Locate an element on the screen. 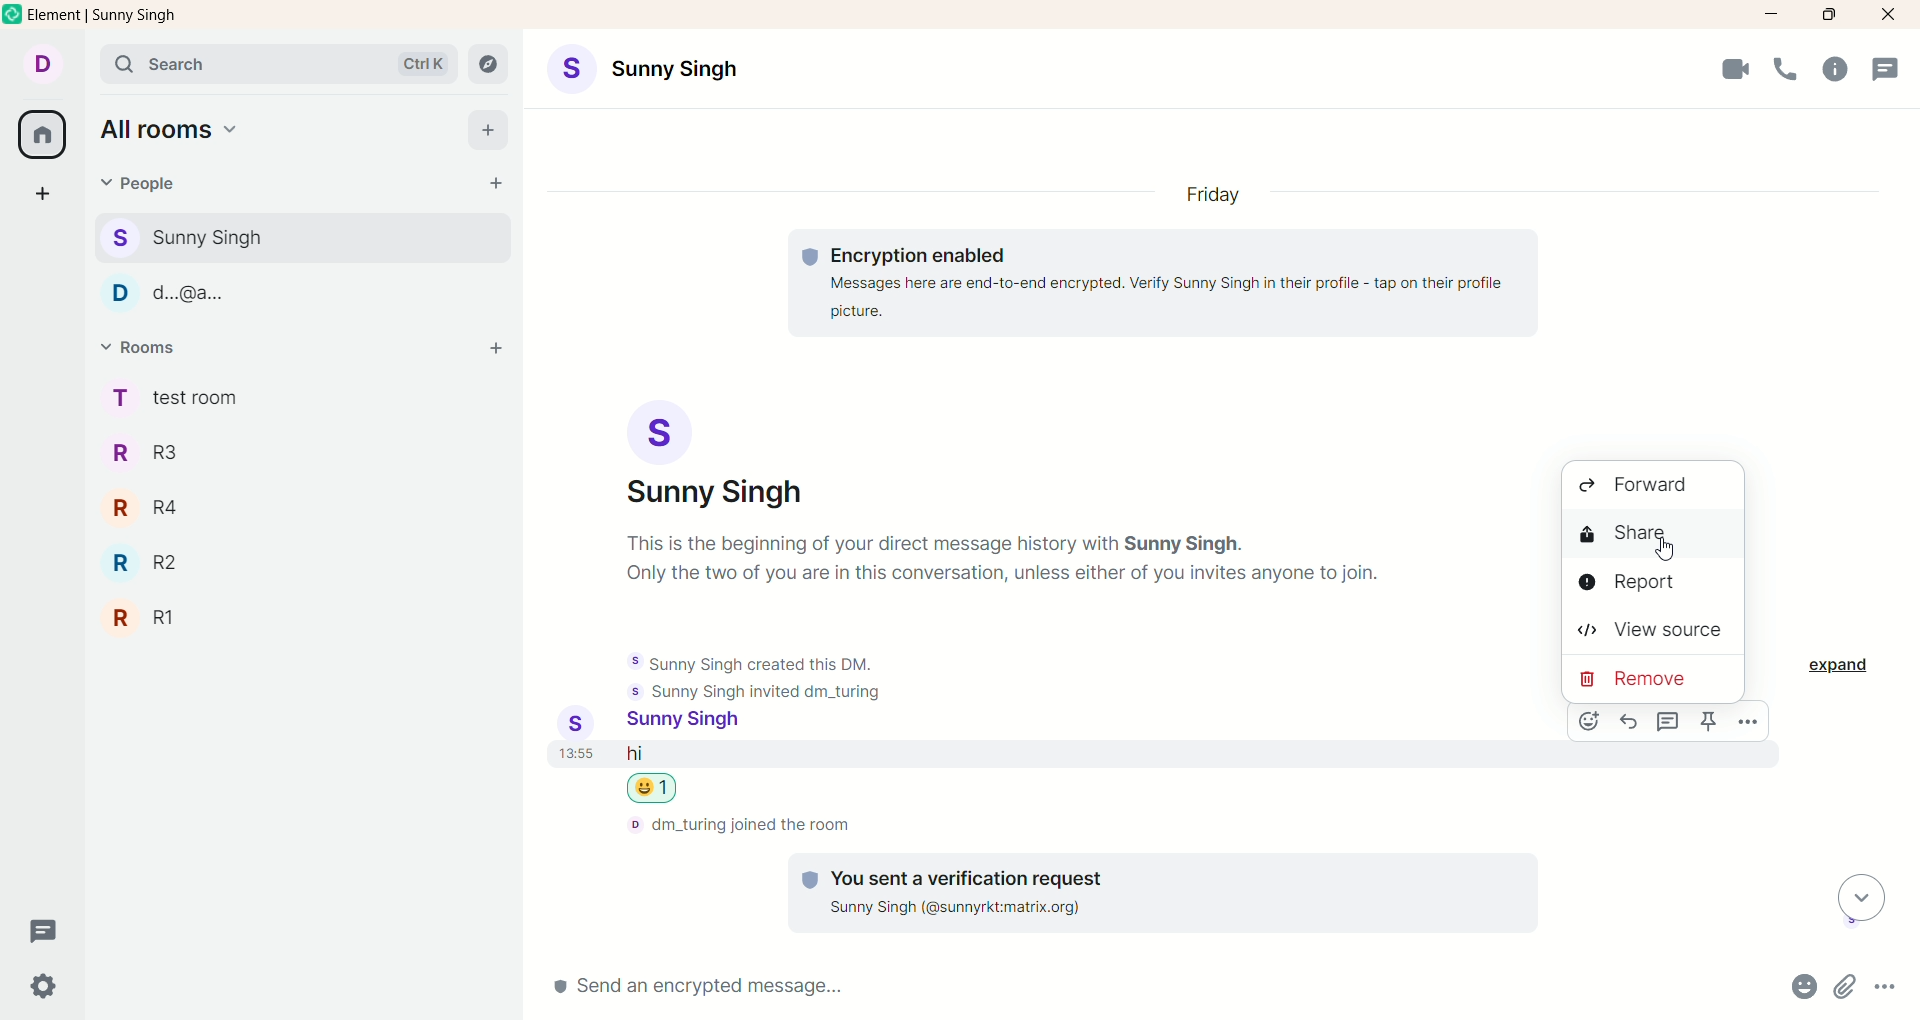 This screenshot has height=1020, width=1920. account is located at coordinates (647, 71).